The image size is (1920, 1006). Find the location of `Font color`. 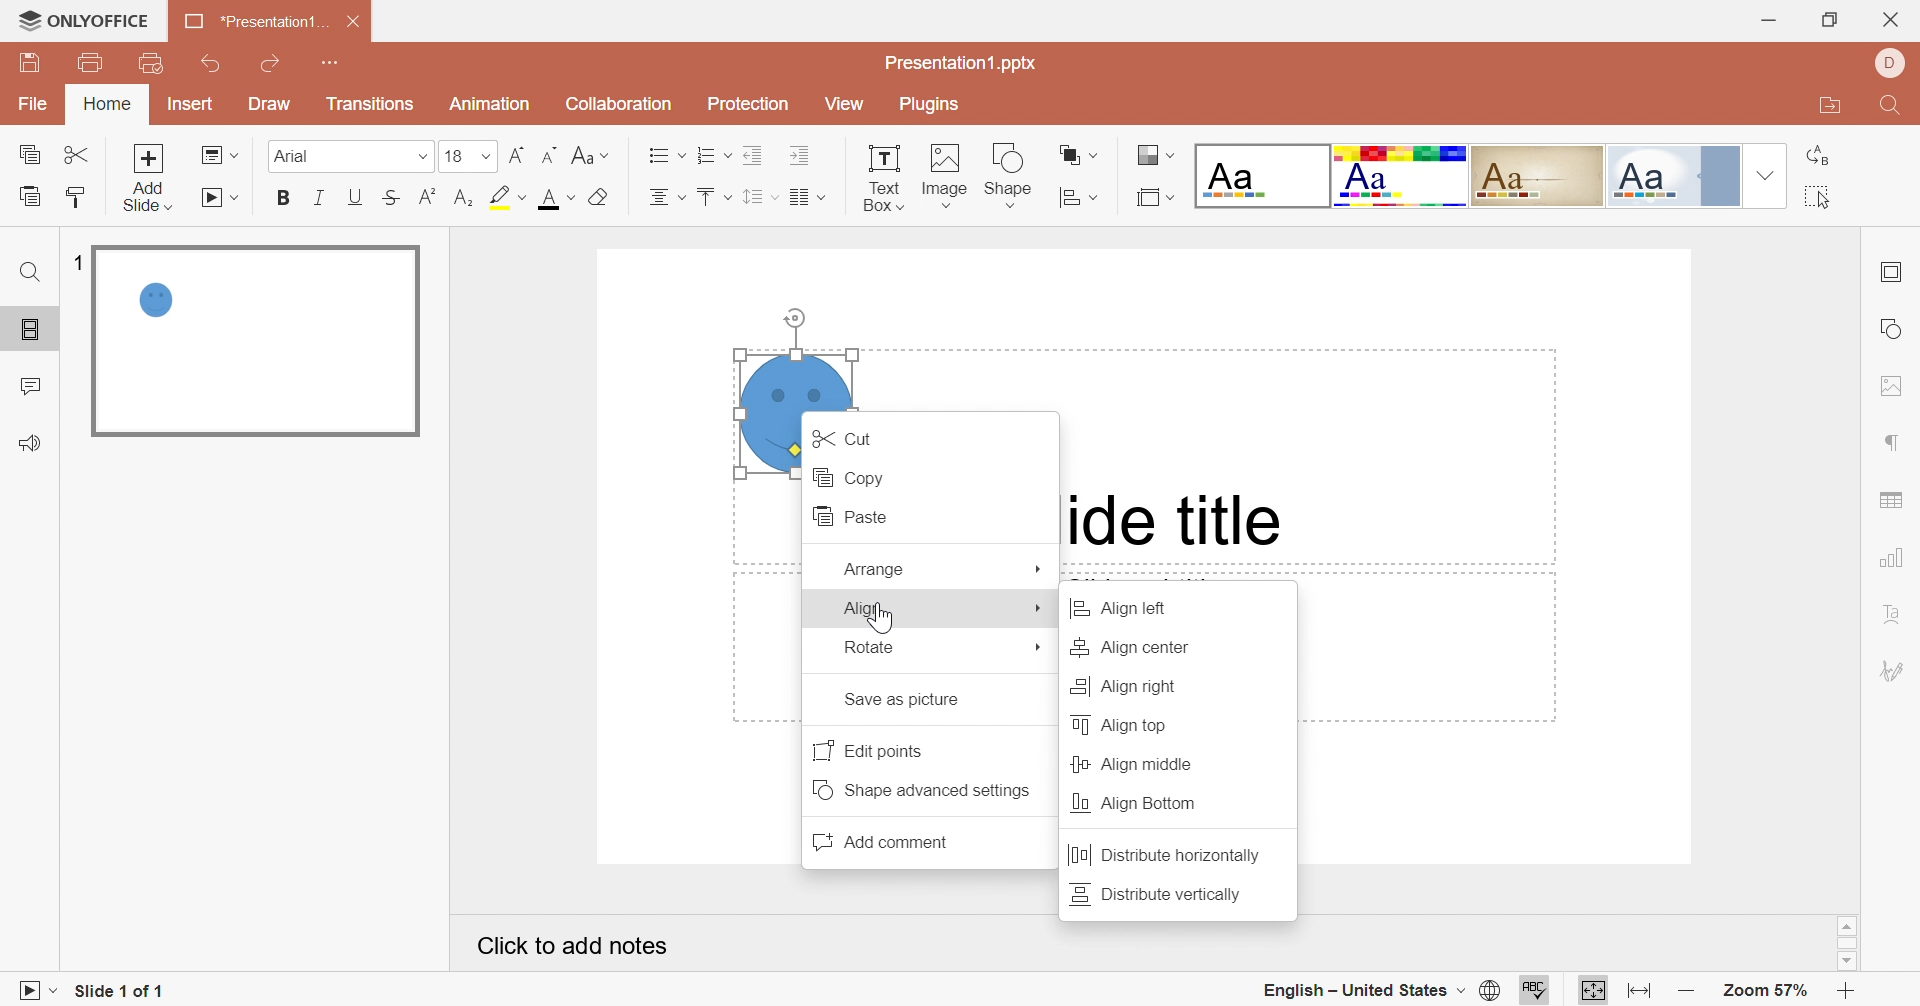

Font color is located at coordinates (555, 198).